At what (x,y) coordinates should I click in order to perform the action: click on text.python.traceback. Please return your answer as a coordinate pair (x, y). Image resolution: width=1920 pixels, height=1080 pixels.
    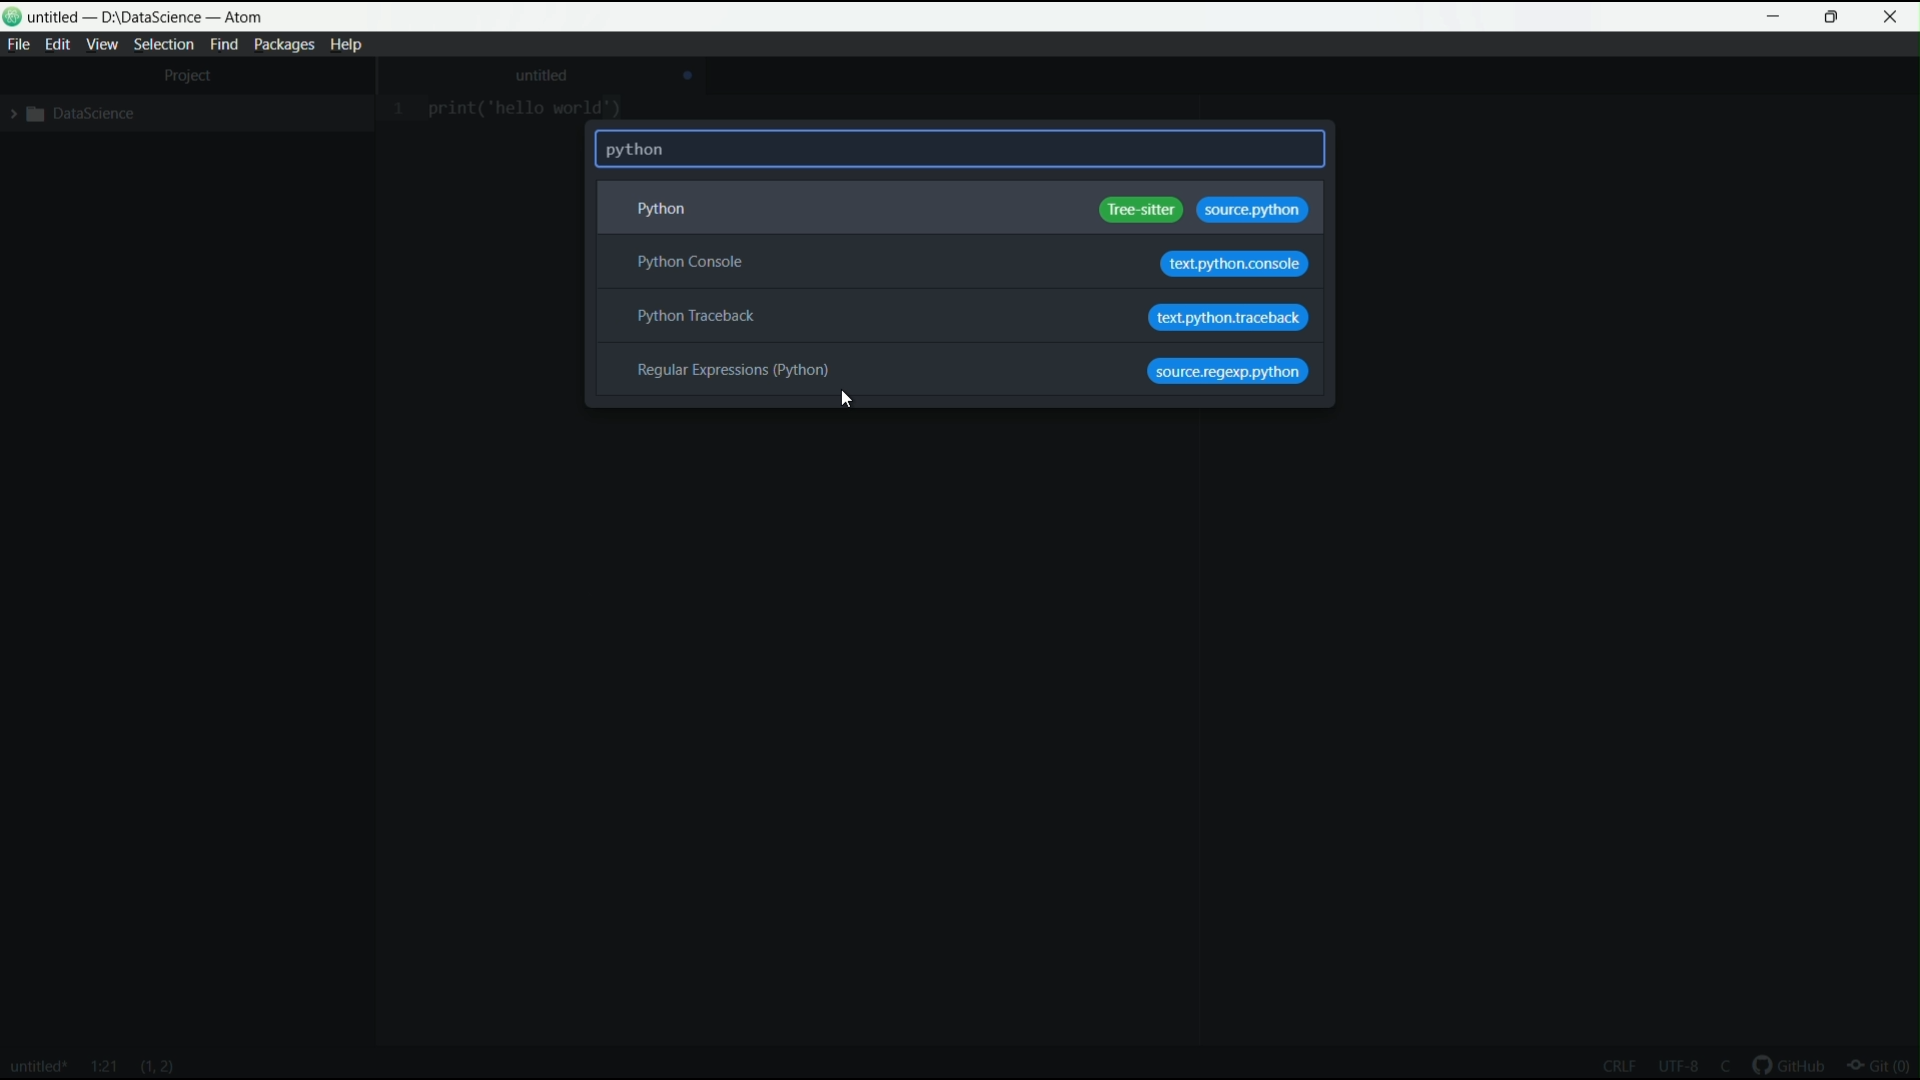
    Looking at the image, I should click on (1229, 319).